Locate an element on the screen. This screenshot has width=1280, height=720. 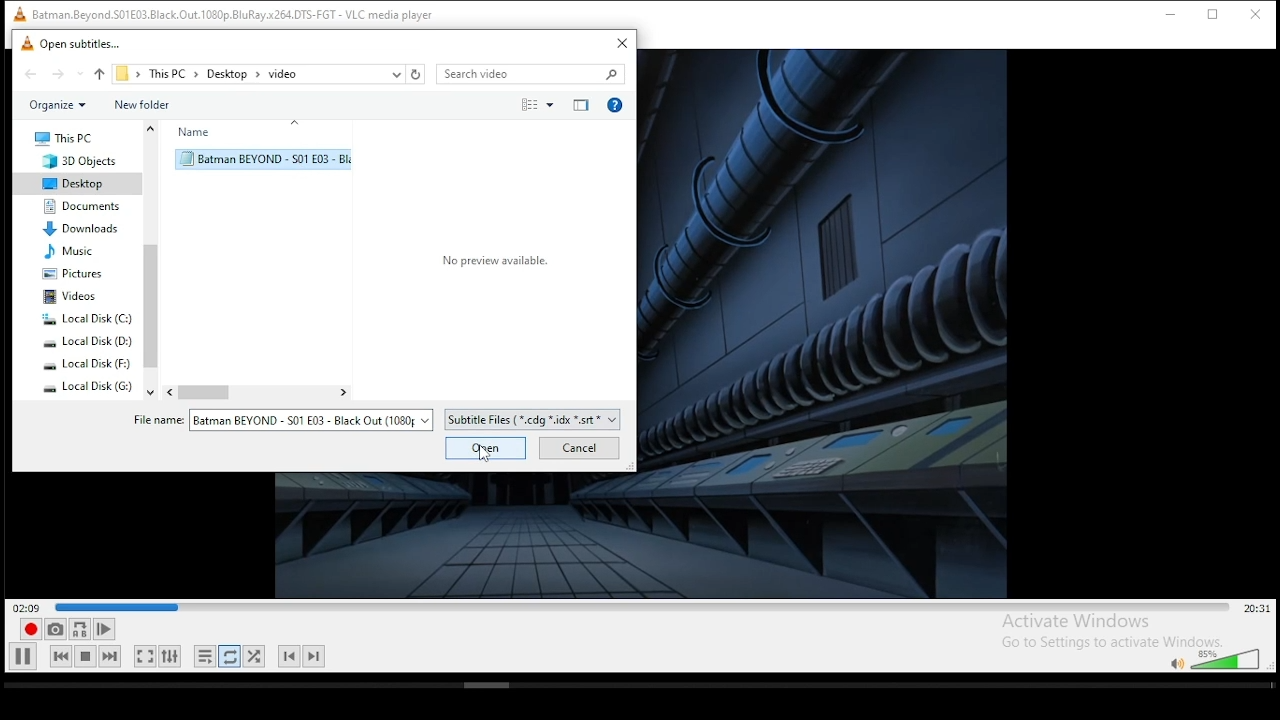
loop between point A to point B continuously. click ad point A is located at coordinates (80, 629).